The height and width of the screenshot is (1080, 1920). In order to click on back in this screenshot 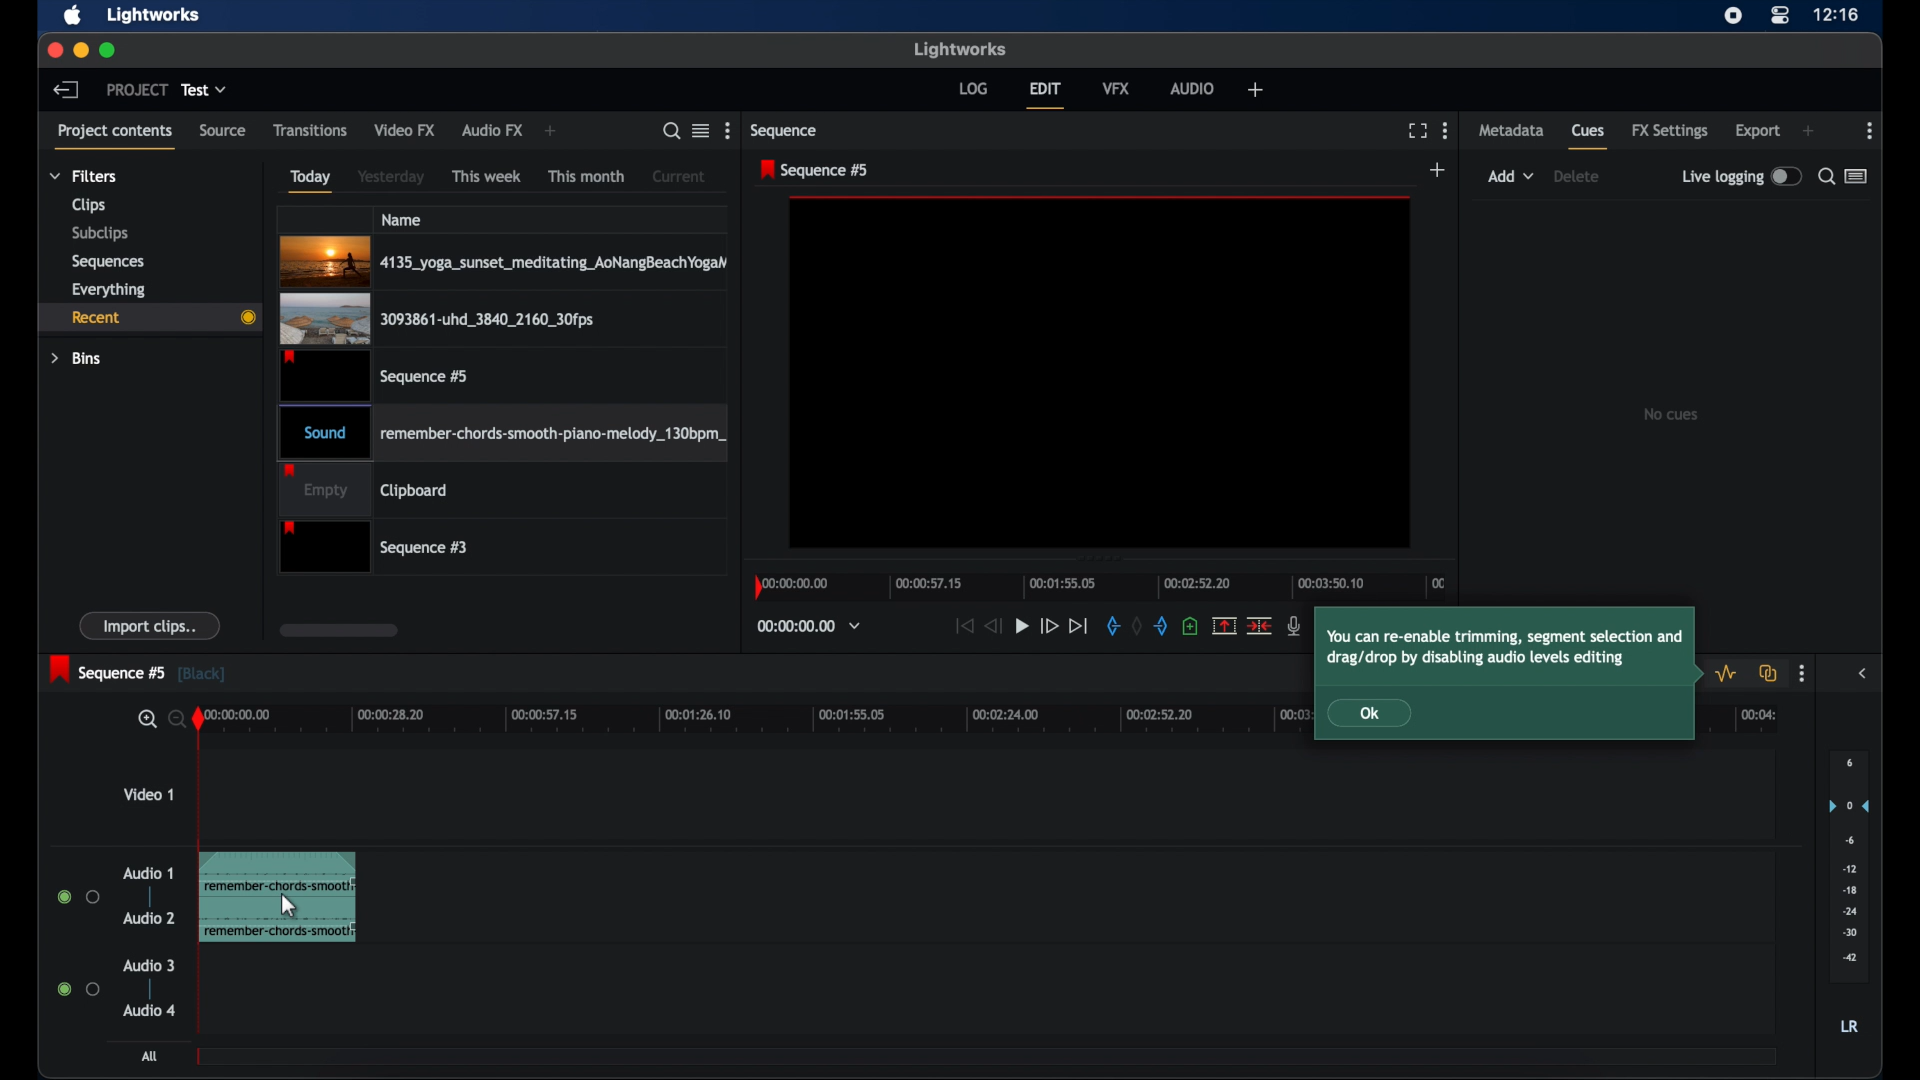, I will do `click(66, 89)`.